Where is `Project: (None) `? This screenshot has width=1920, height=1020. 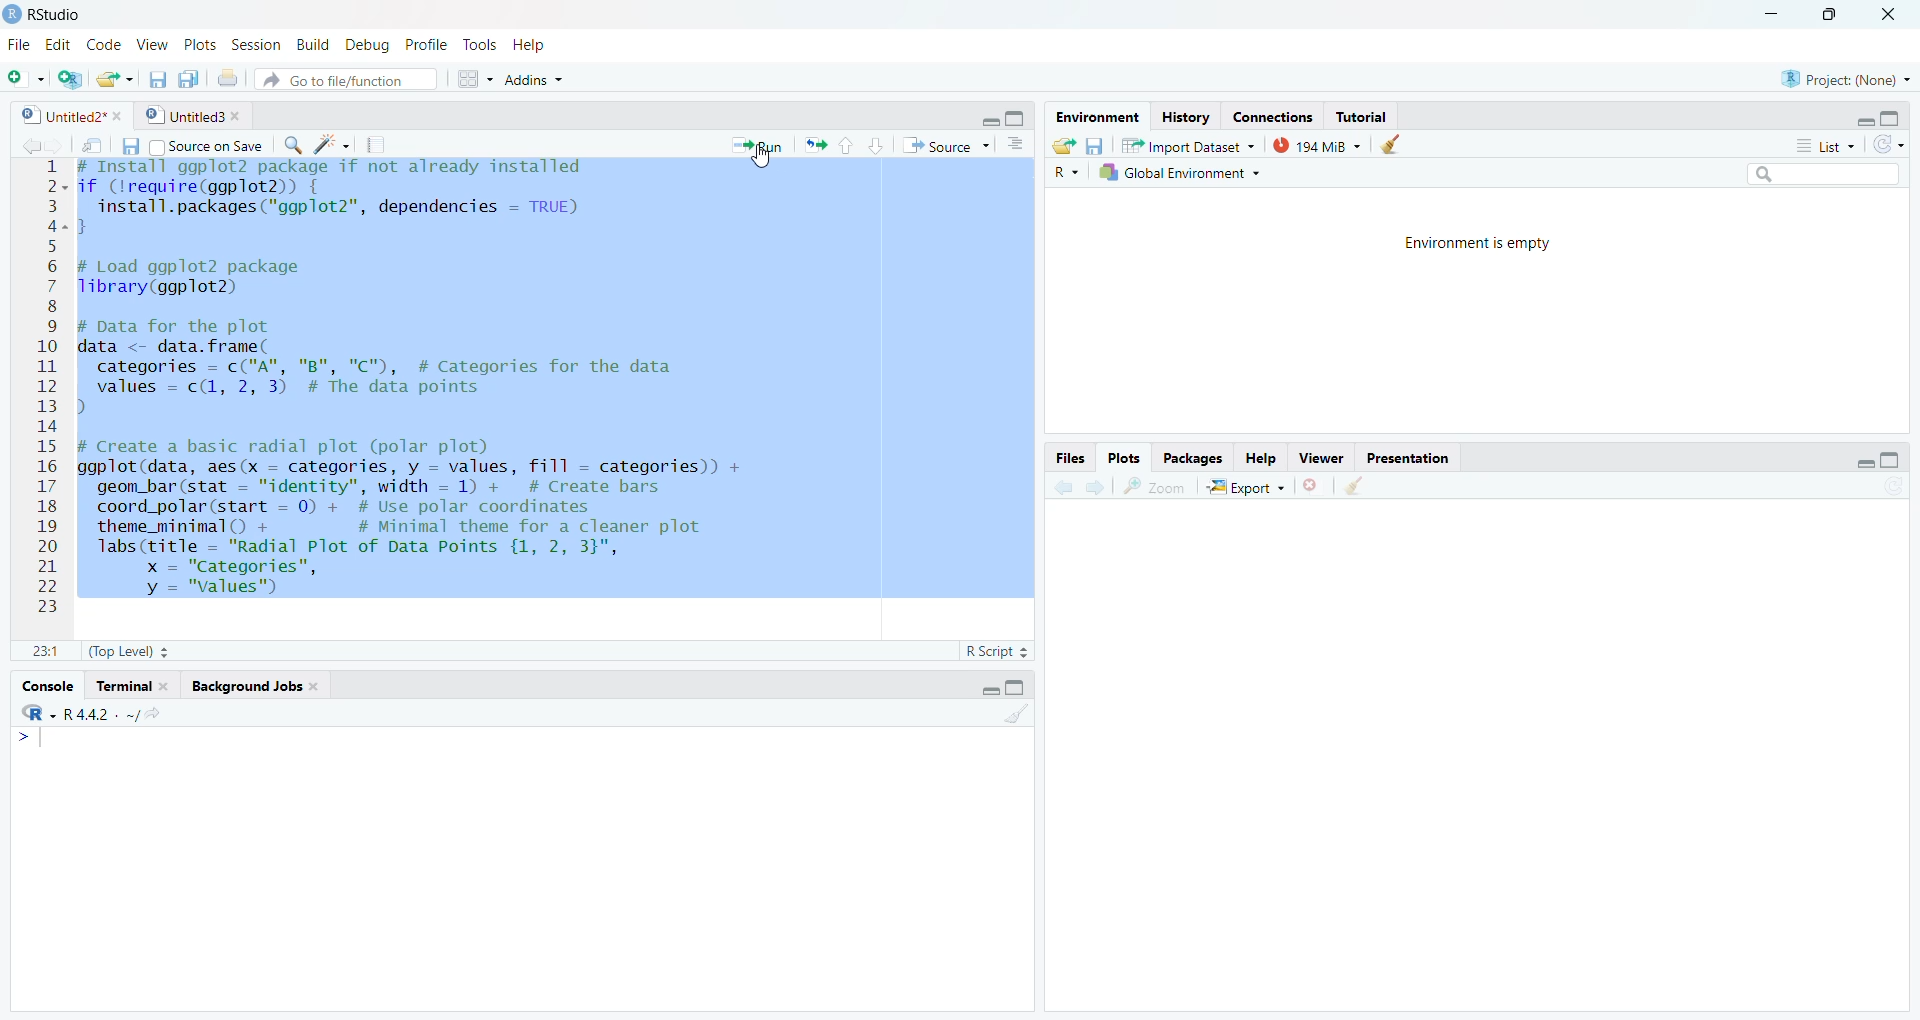
Project: (None)  is located at coordinates (1847, 78).